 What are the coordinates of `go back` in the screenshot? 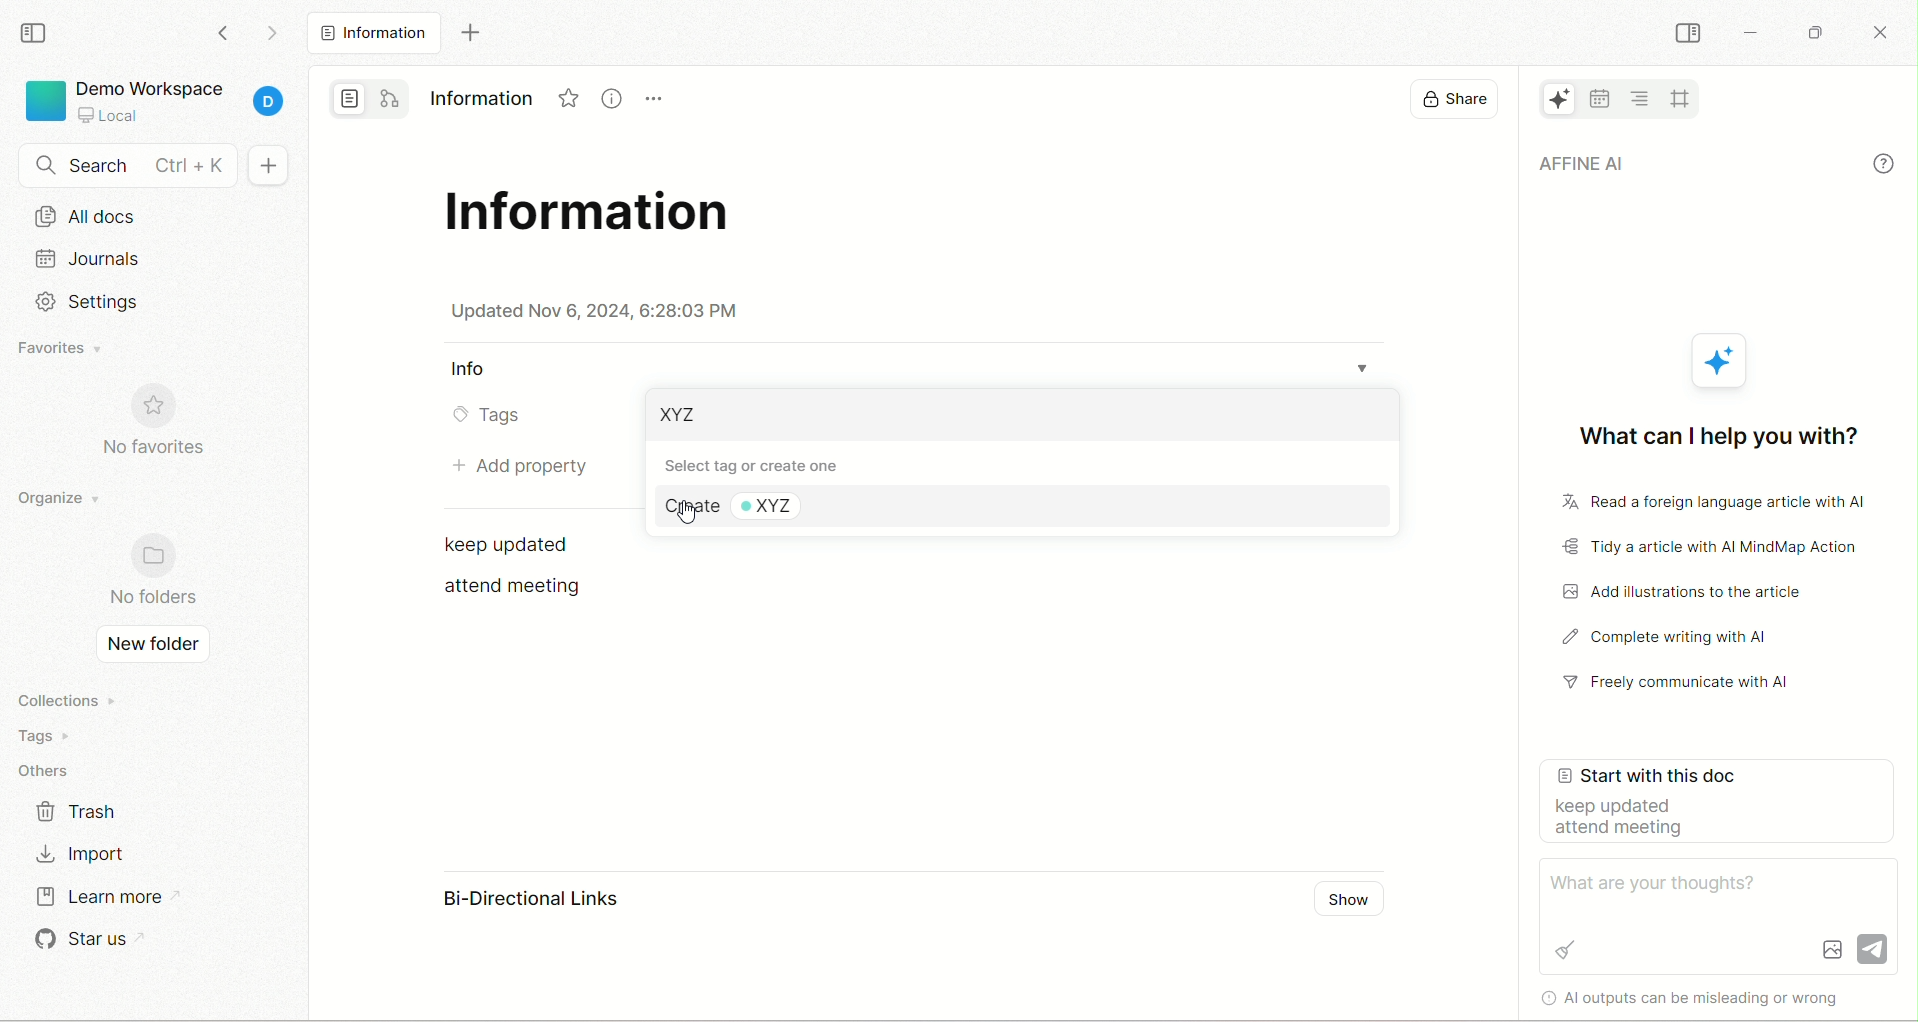 It's located at (225, 39).